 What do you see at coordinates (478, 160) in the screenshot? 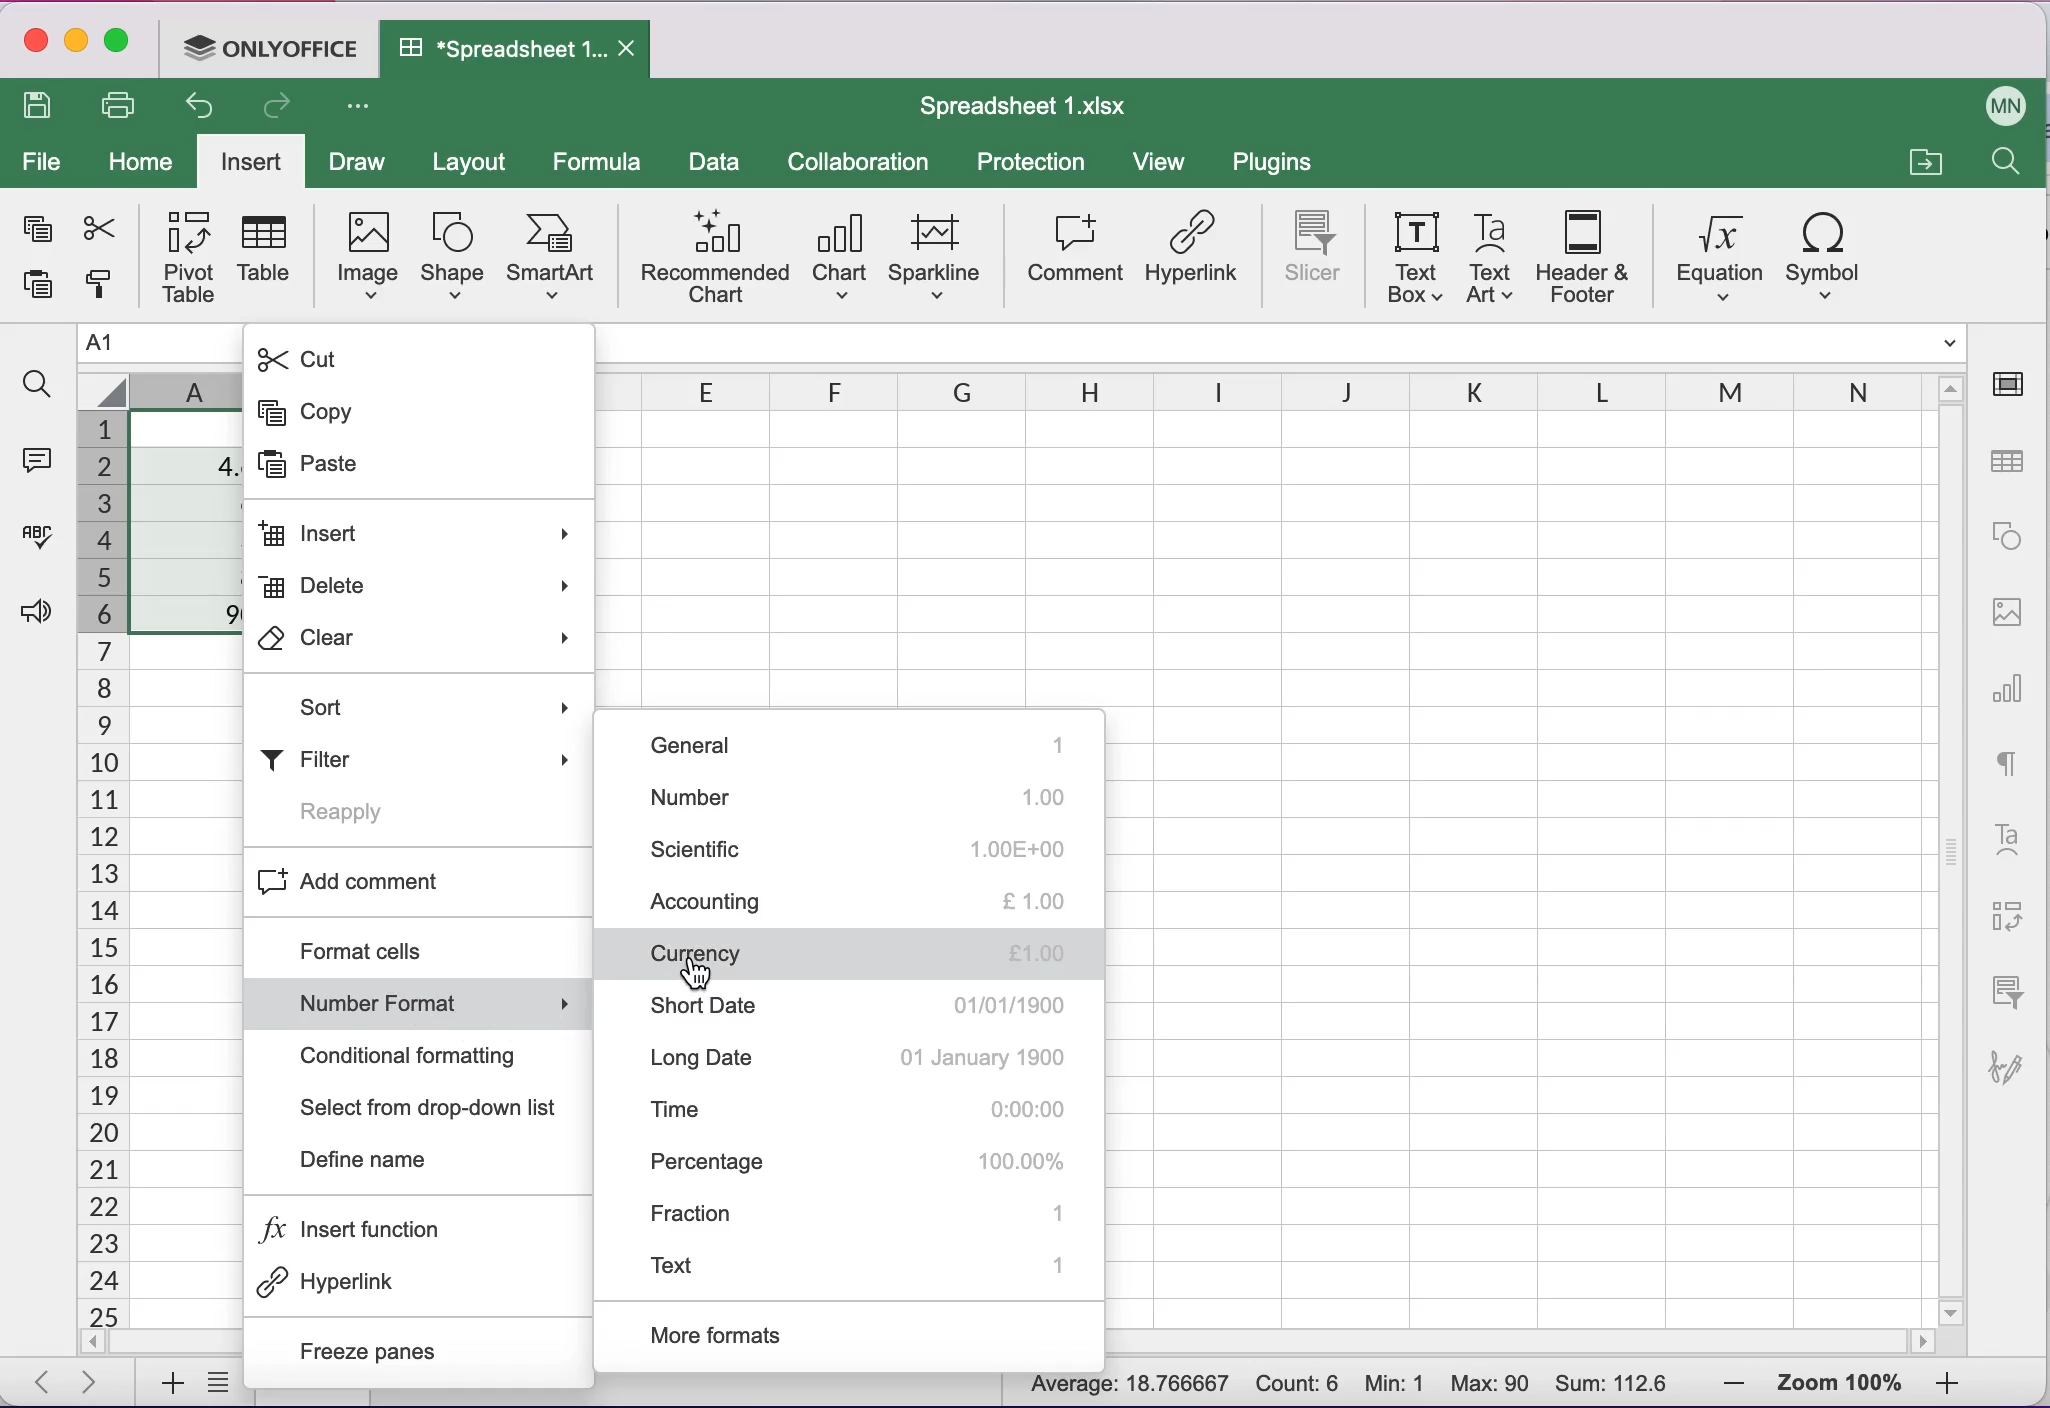
I see `layout` at bounding box center [478, 160].